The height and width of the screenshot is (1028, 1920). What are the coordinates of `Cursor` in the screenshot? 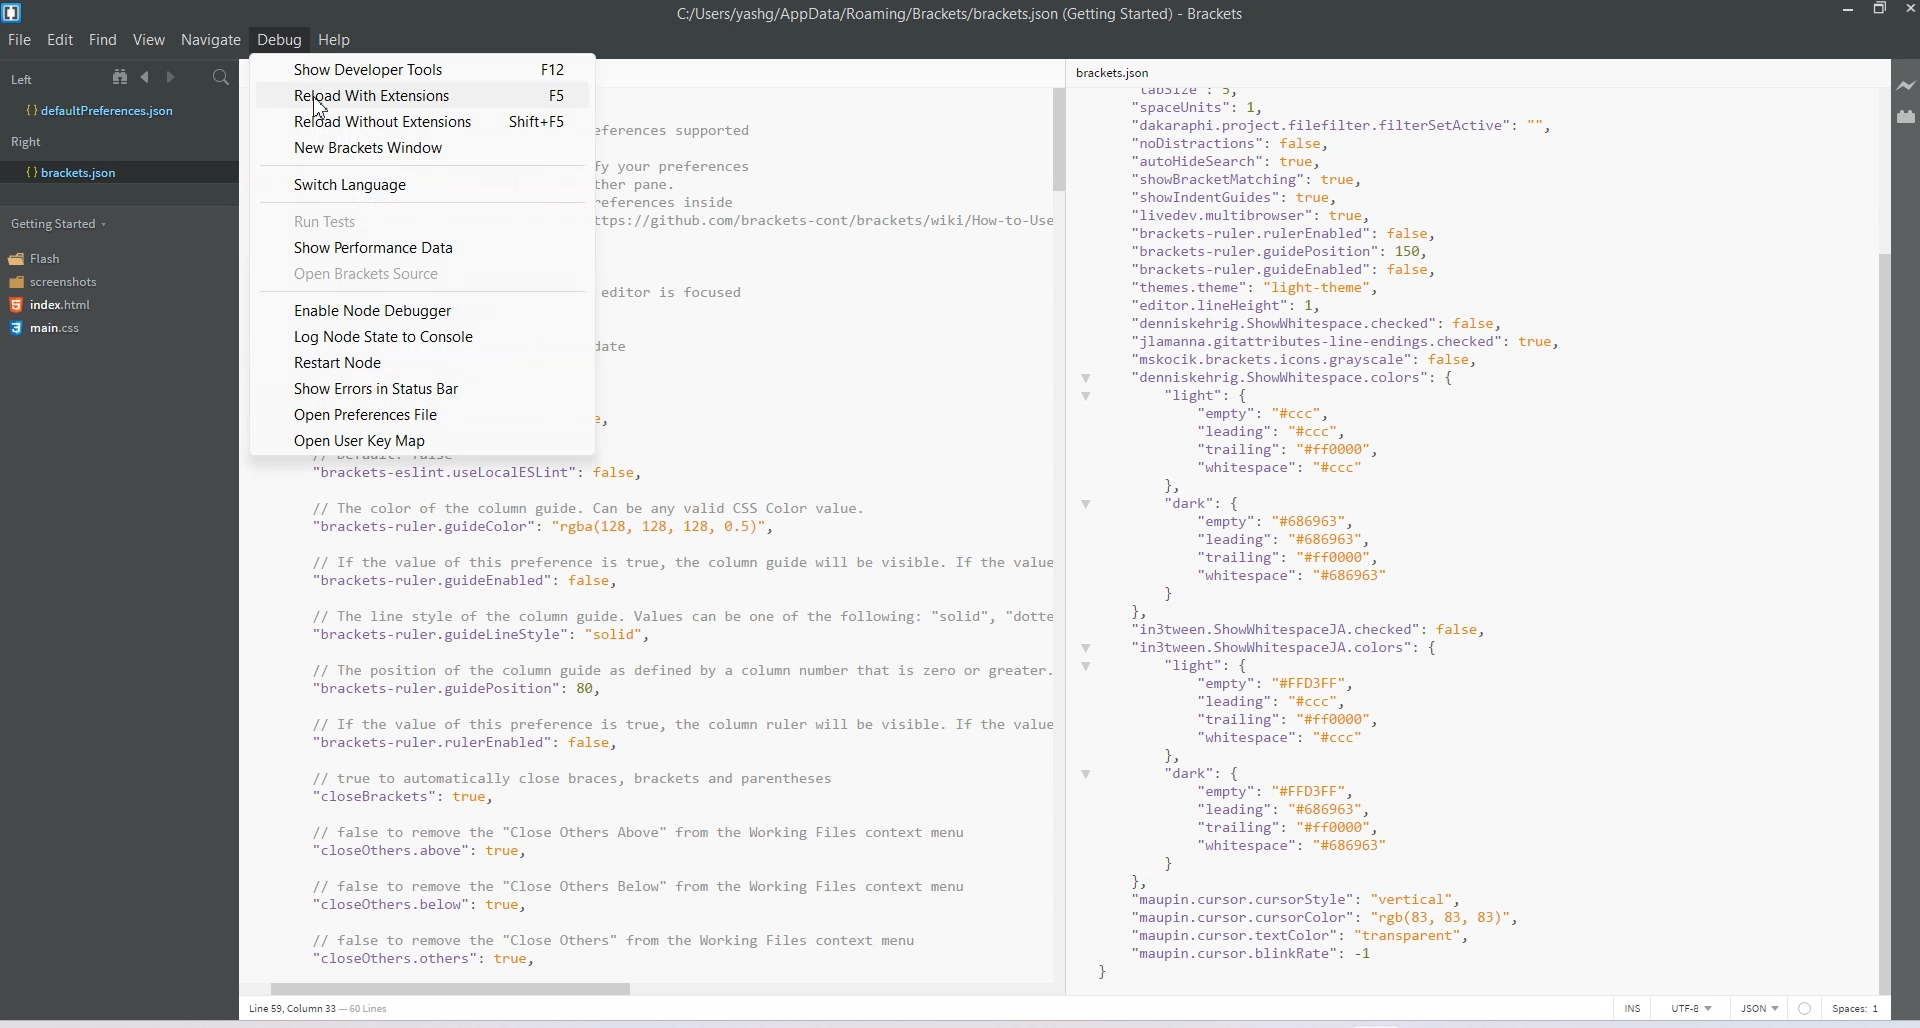 It's located at (329, 107).